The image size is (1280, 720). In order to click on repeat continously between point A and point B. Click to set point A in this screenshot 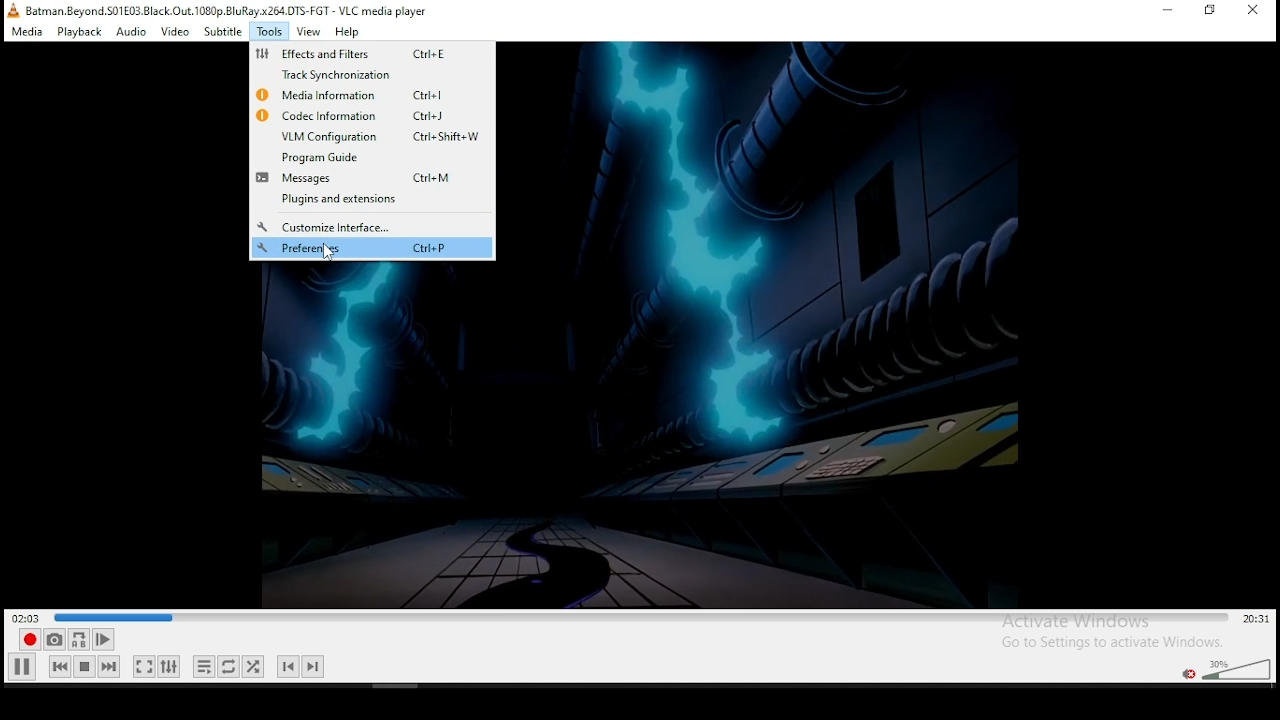, I will do `click(77, 639)`.